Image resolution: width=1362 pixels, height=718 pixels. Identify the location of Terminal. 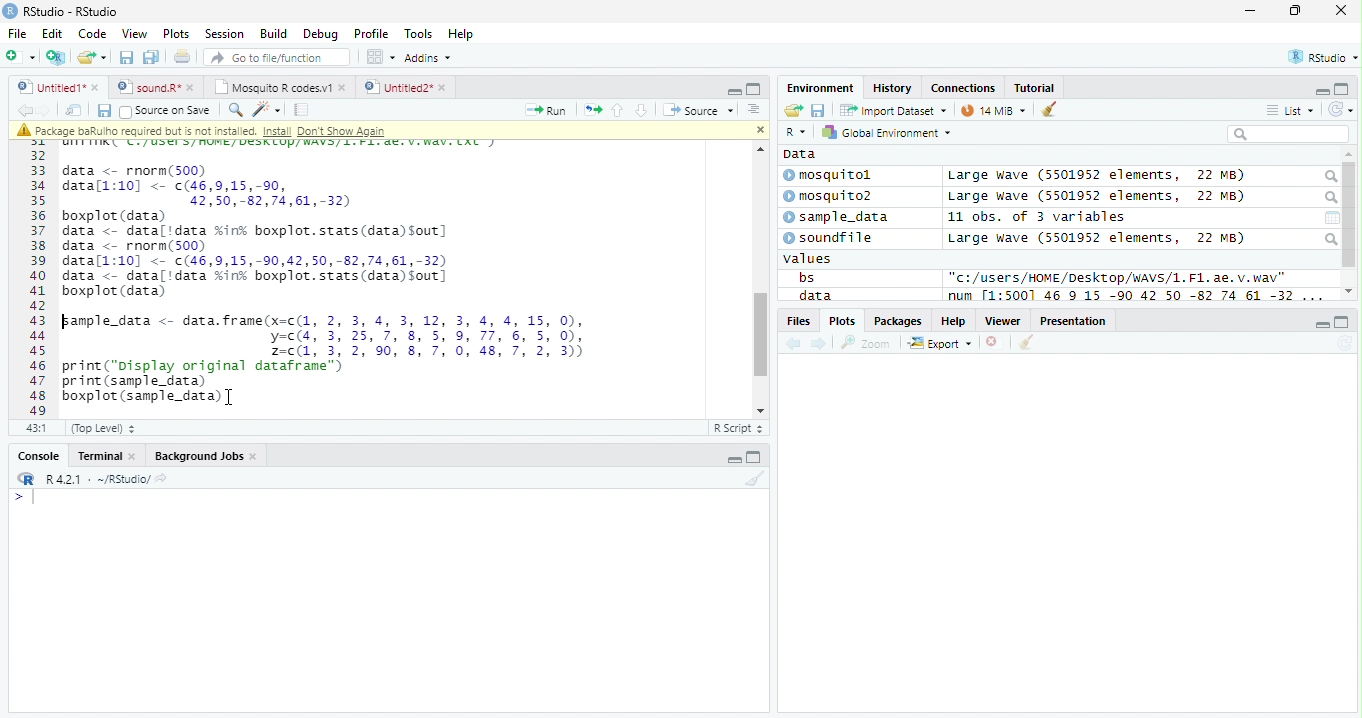
(104, 456).